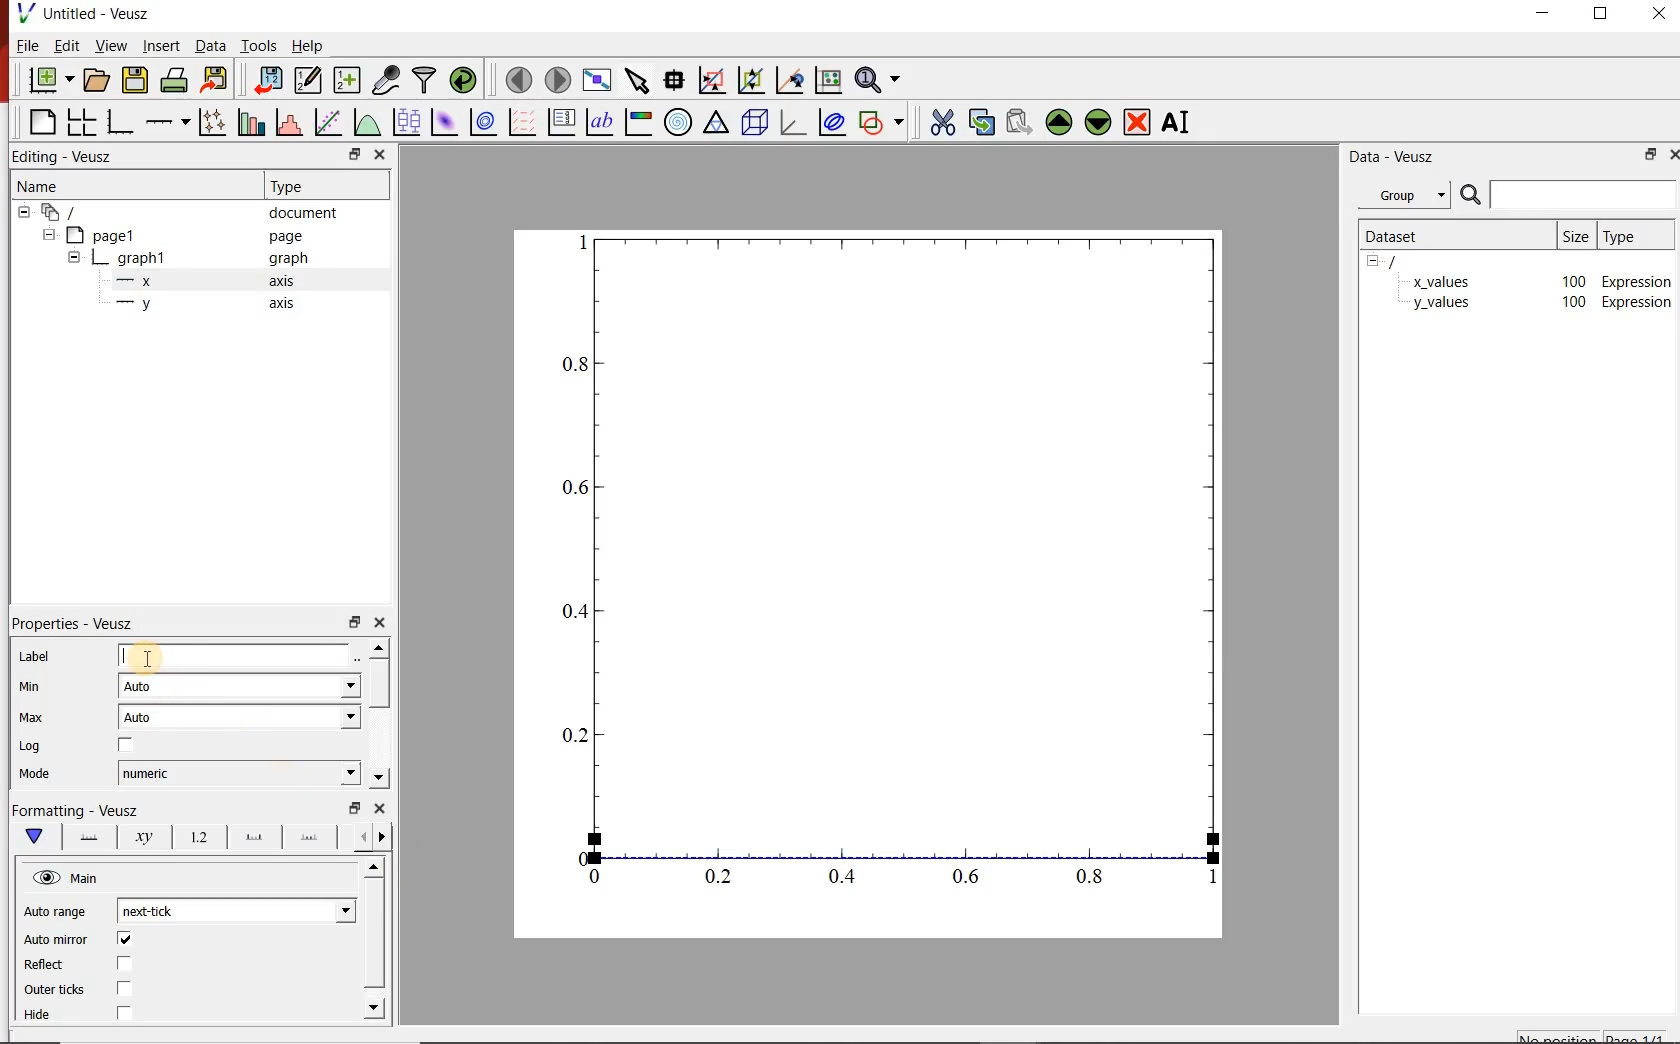 This screenshot has width=1680, height=1044. What do you see at coordinates (757, 125) in the screenshot?
I see `3d scene` at bounding box center [757, 125].